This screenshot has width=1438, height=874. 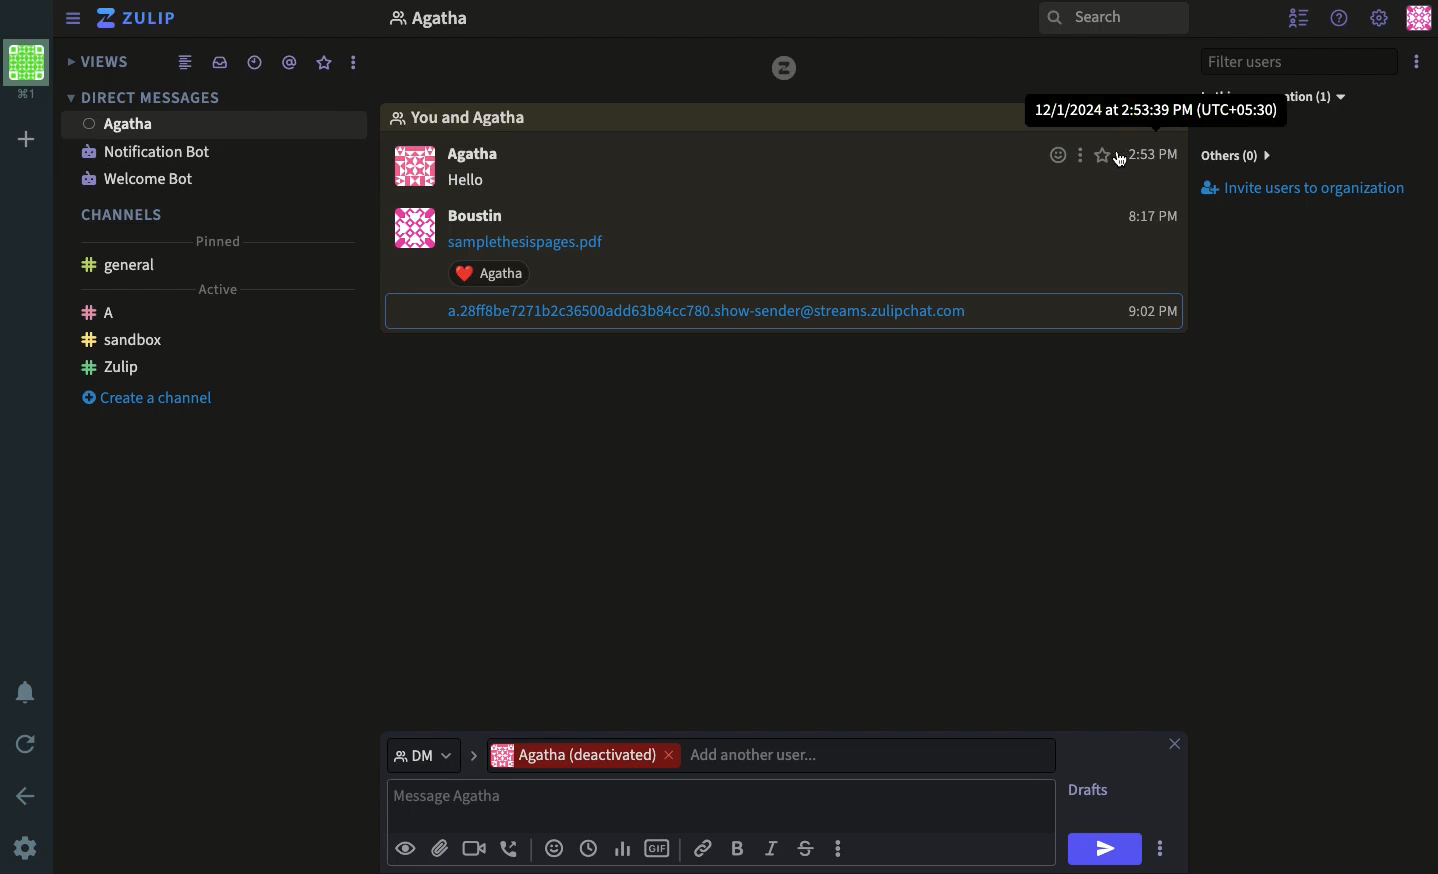 What do you see at coordinates (221, 61) in the screenshot?
I see `Inbox` at bounding box center [221, 61].